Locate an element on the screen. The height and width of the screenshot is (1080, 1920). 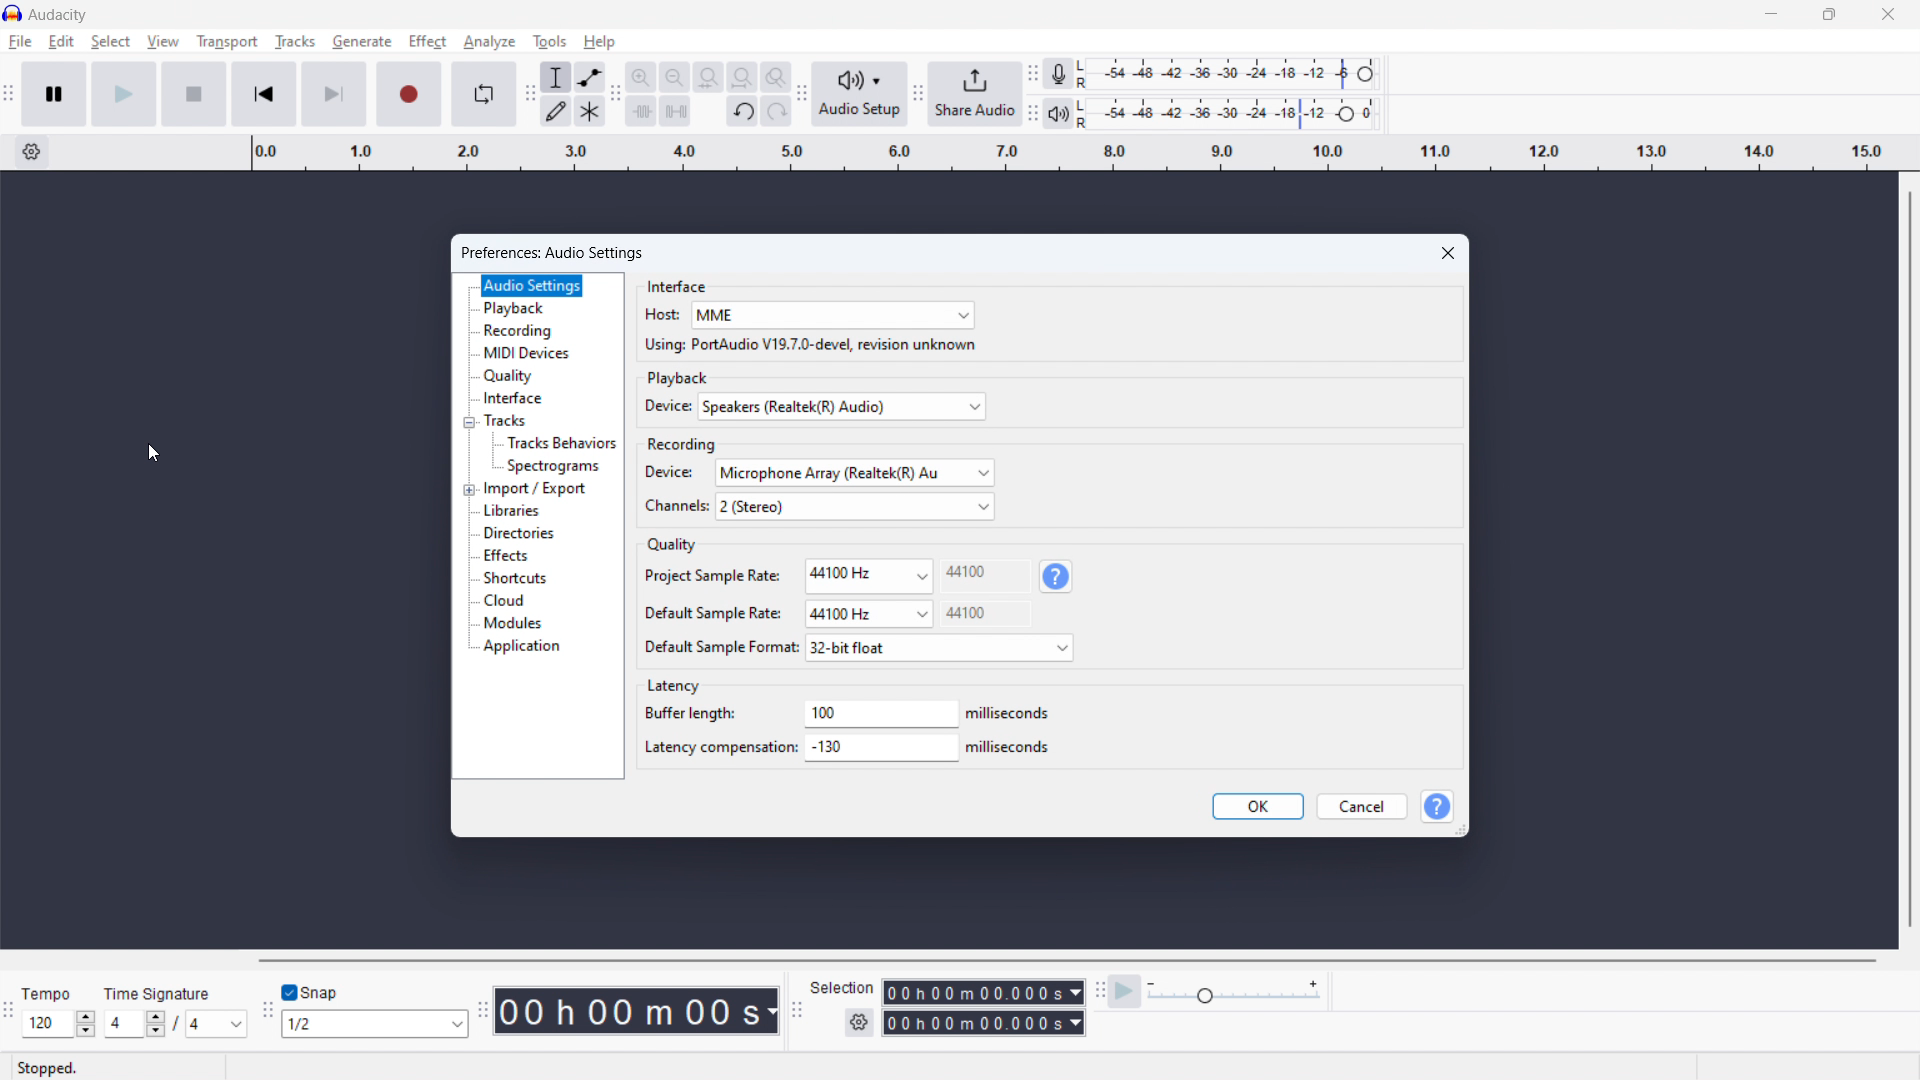
quality is located at coordinates (510, 376).